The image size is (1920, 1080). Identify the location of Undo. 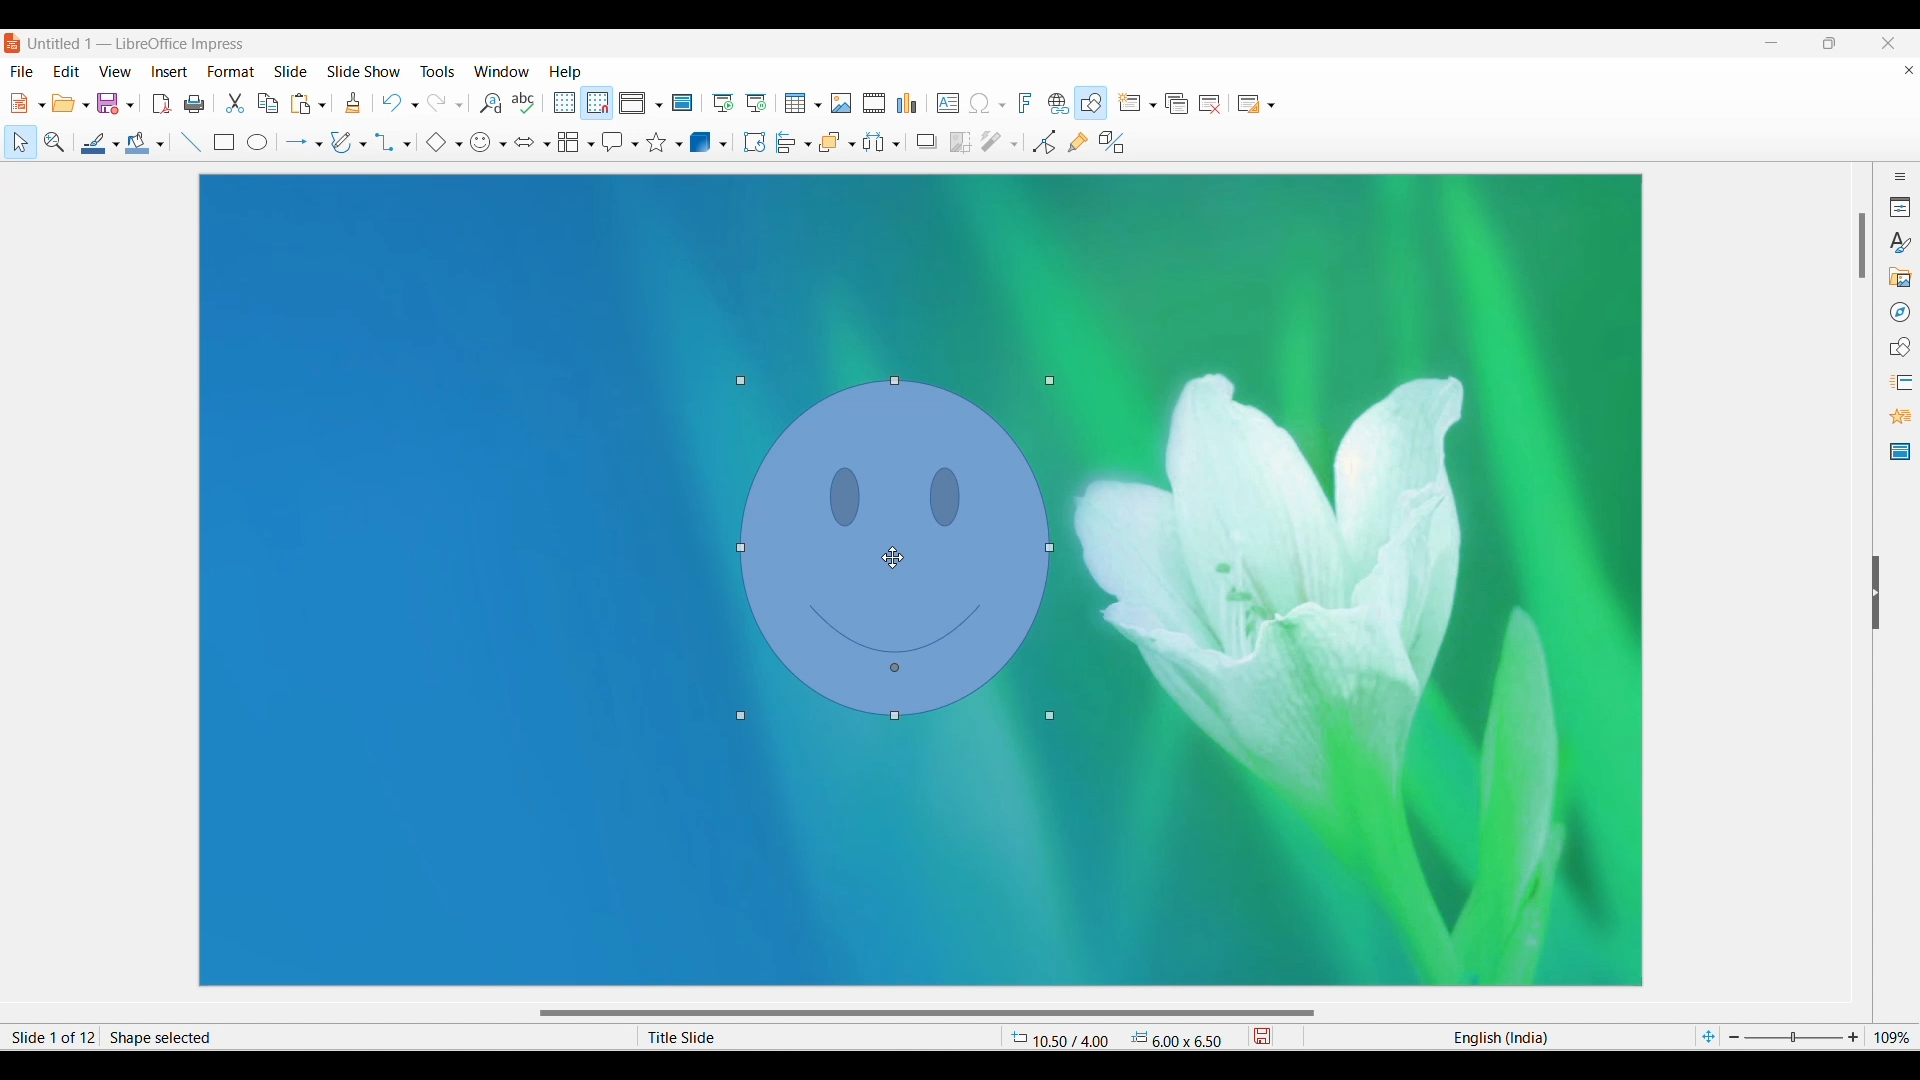
(392, 103).